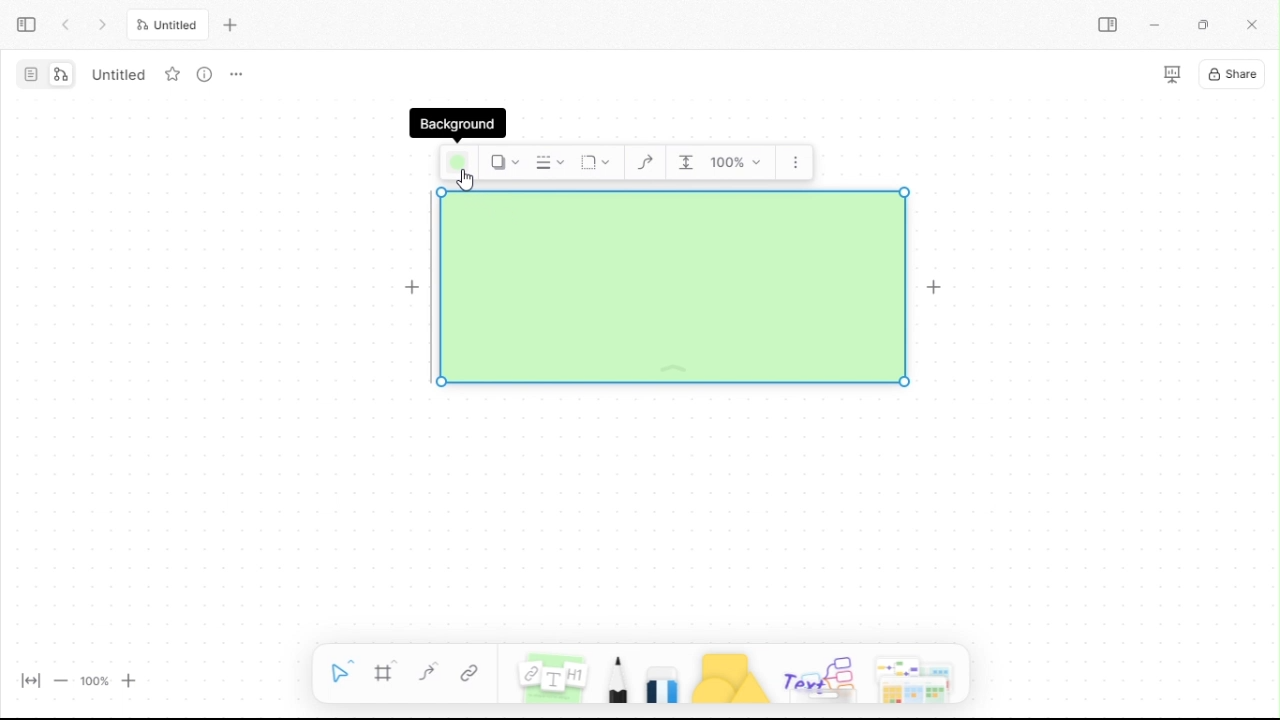 This screenshot has height=720, width=1280. I want to click on More options, so click(796, 162).